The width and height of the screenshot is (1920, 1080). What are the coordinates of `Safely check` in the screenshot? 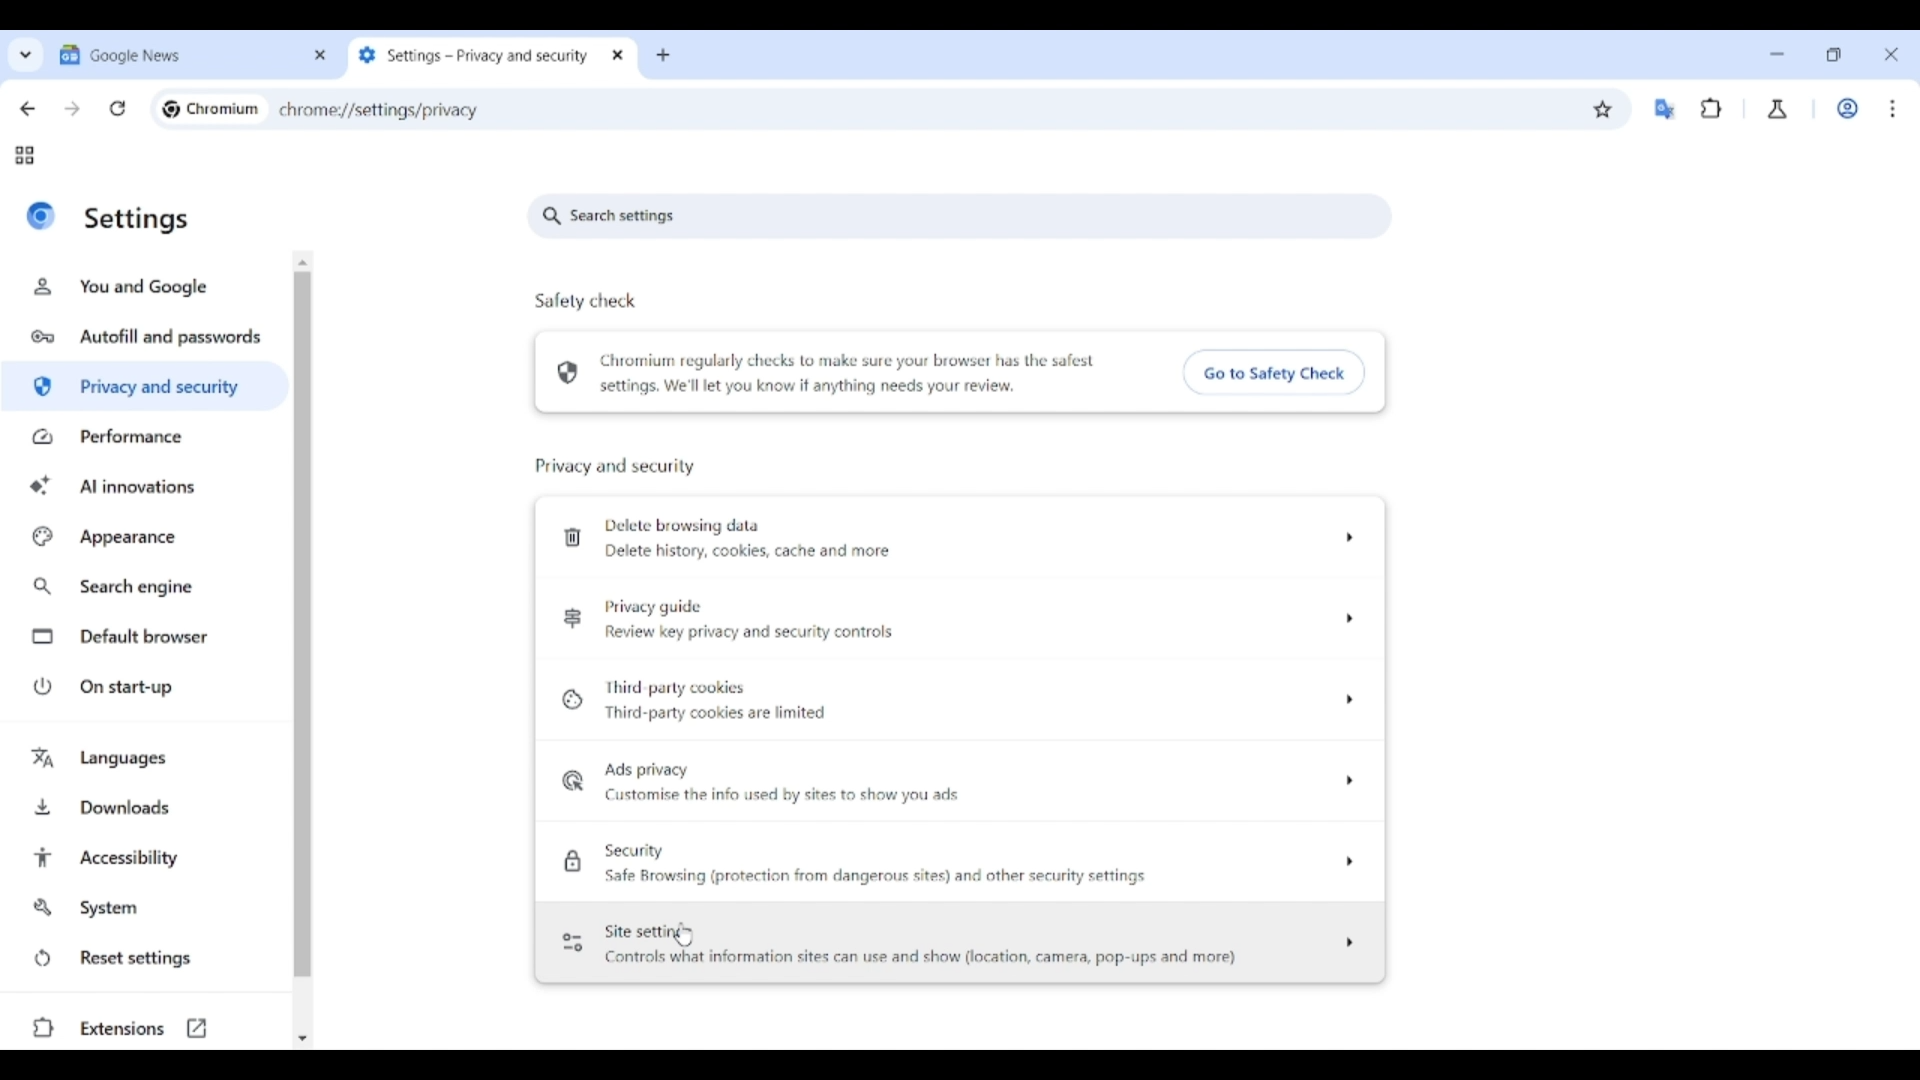 It's located at (586, 301).